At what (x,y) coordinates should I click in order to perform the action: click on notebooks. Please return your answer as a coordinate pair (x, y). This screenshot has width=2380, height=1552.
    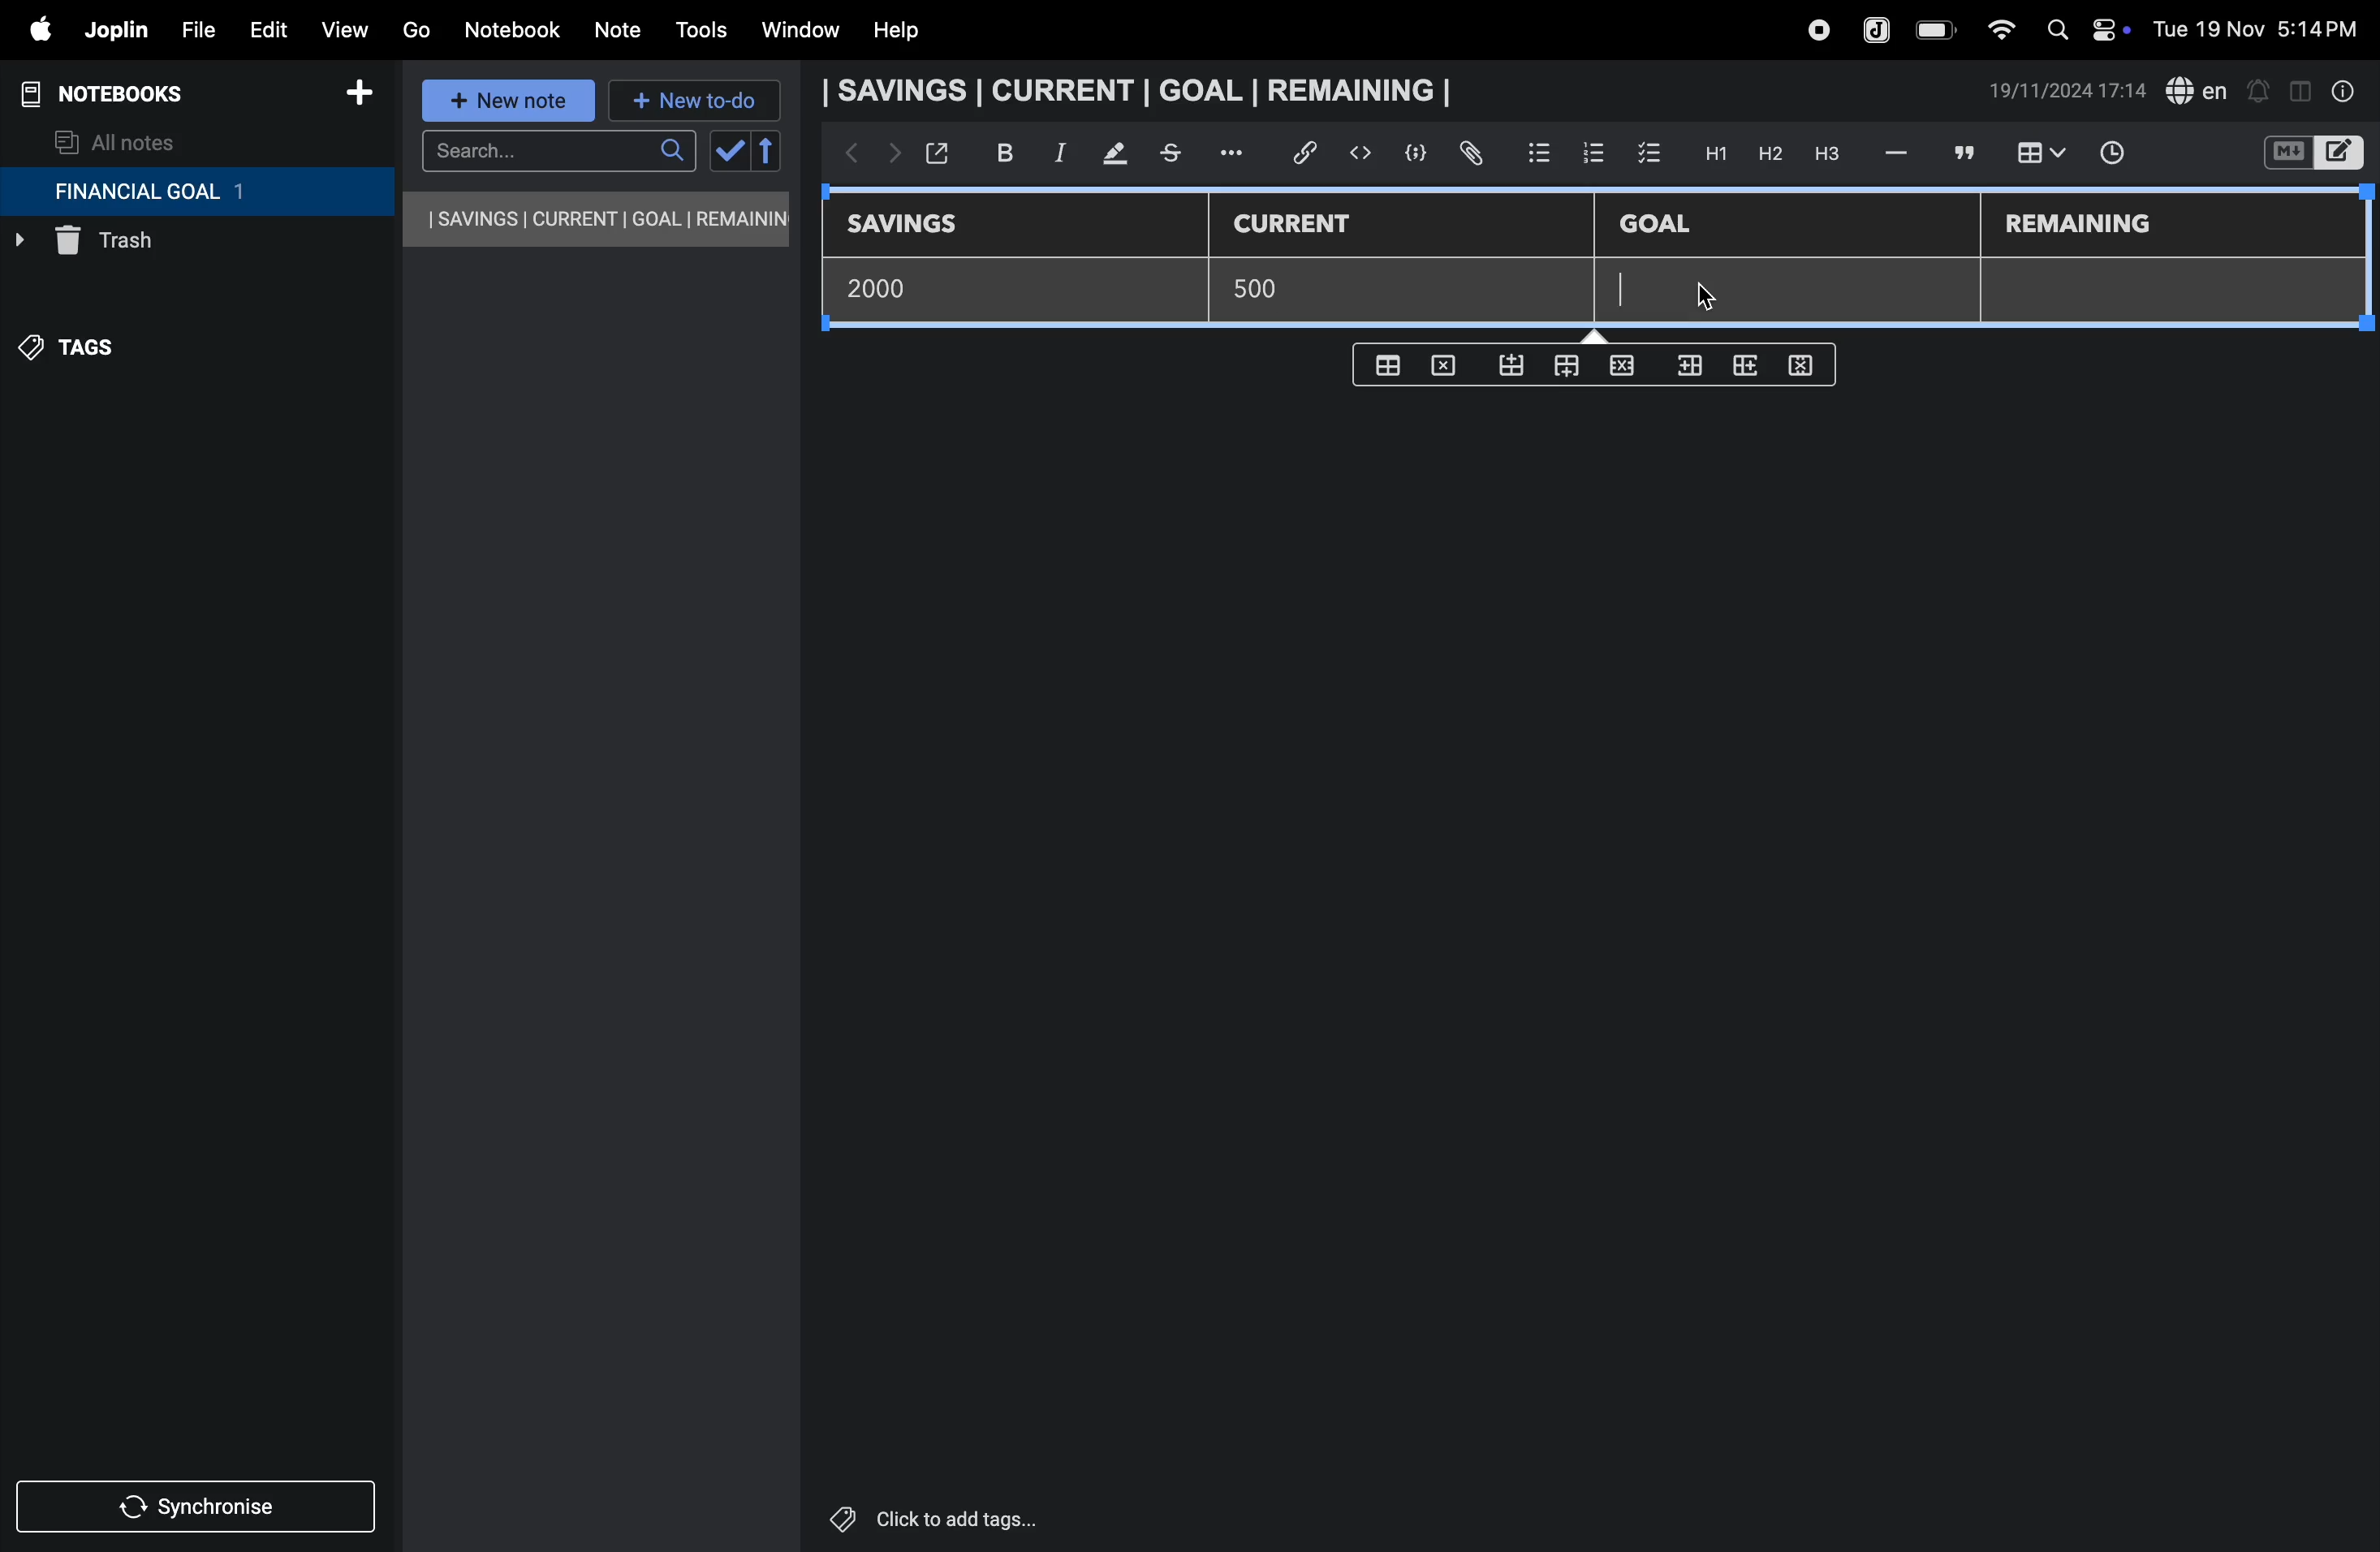
    Looking at the image, I should click on (120, 94).